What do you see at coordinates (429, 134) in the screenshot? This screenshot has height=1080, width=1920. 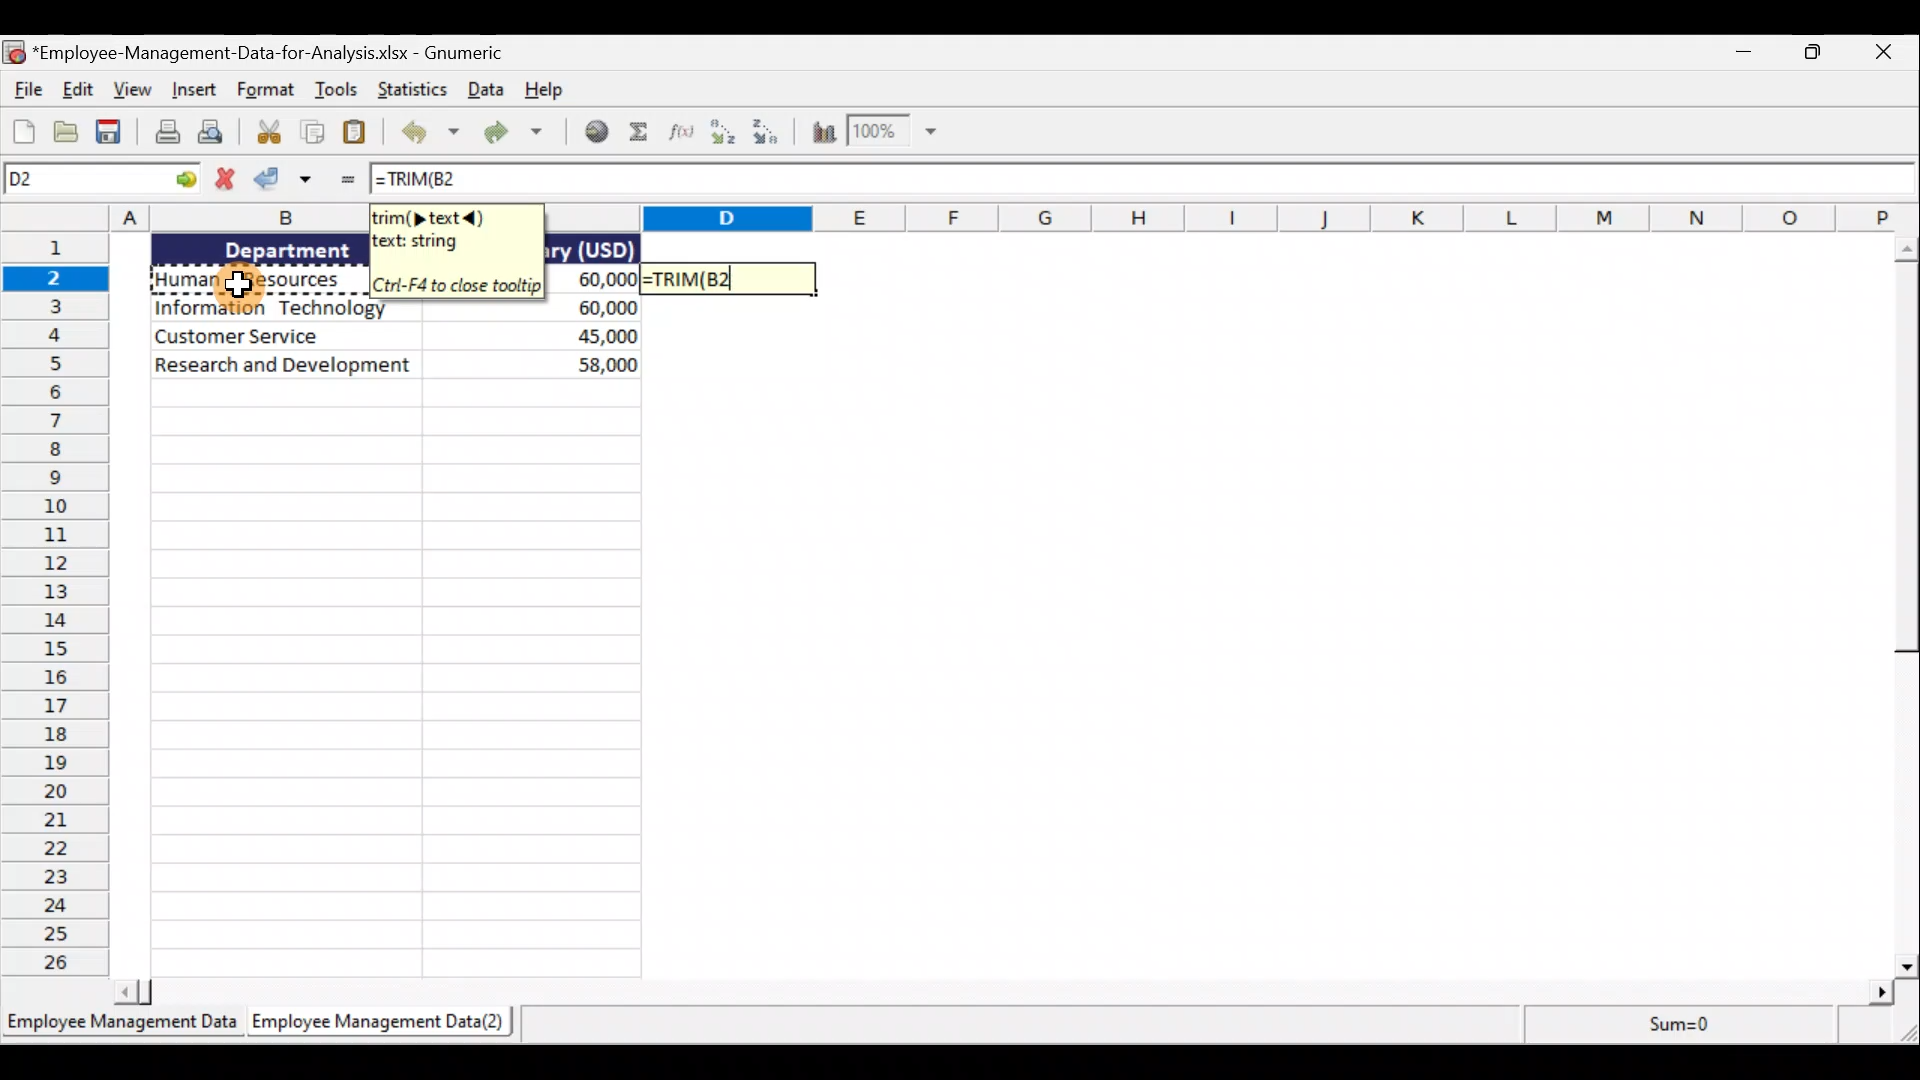 I see `Undo the last action` at bounding box center [429, 134].